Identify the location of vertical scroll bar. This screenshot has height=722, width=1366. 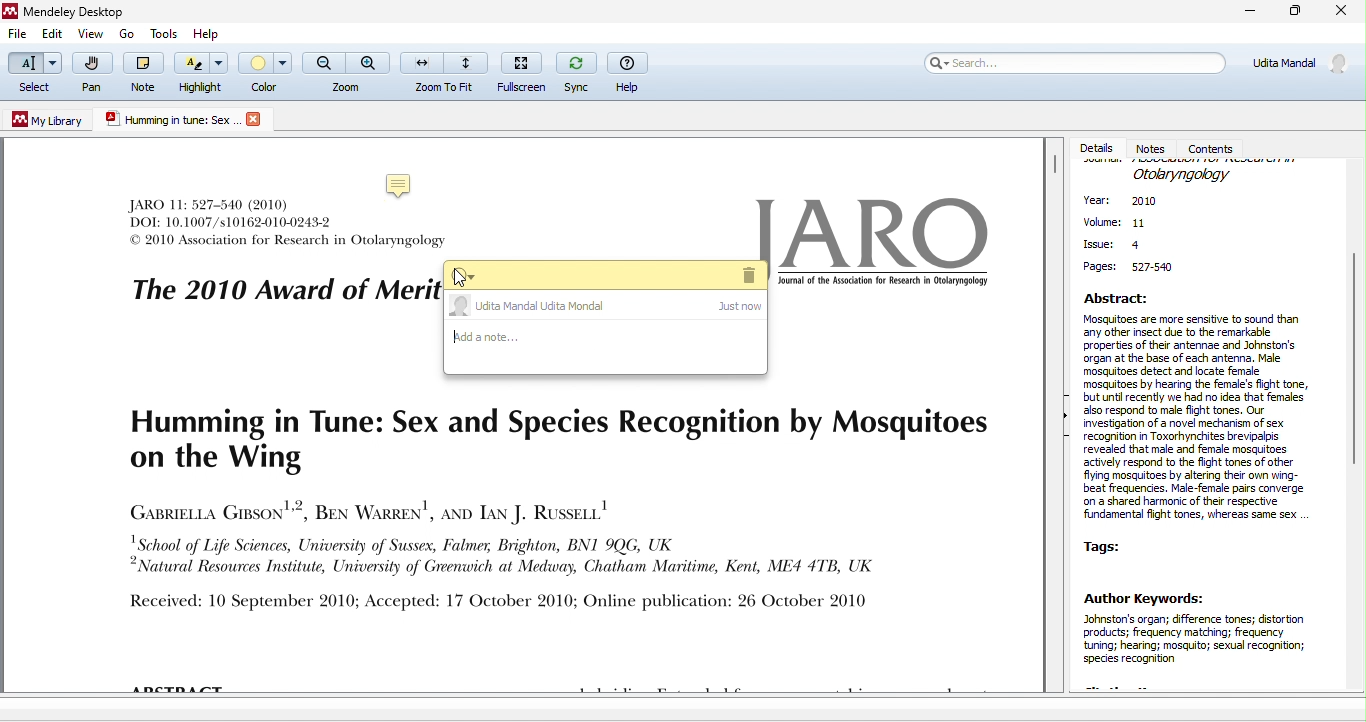
(1353, 354).